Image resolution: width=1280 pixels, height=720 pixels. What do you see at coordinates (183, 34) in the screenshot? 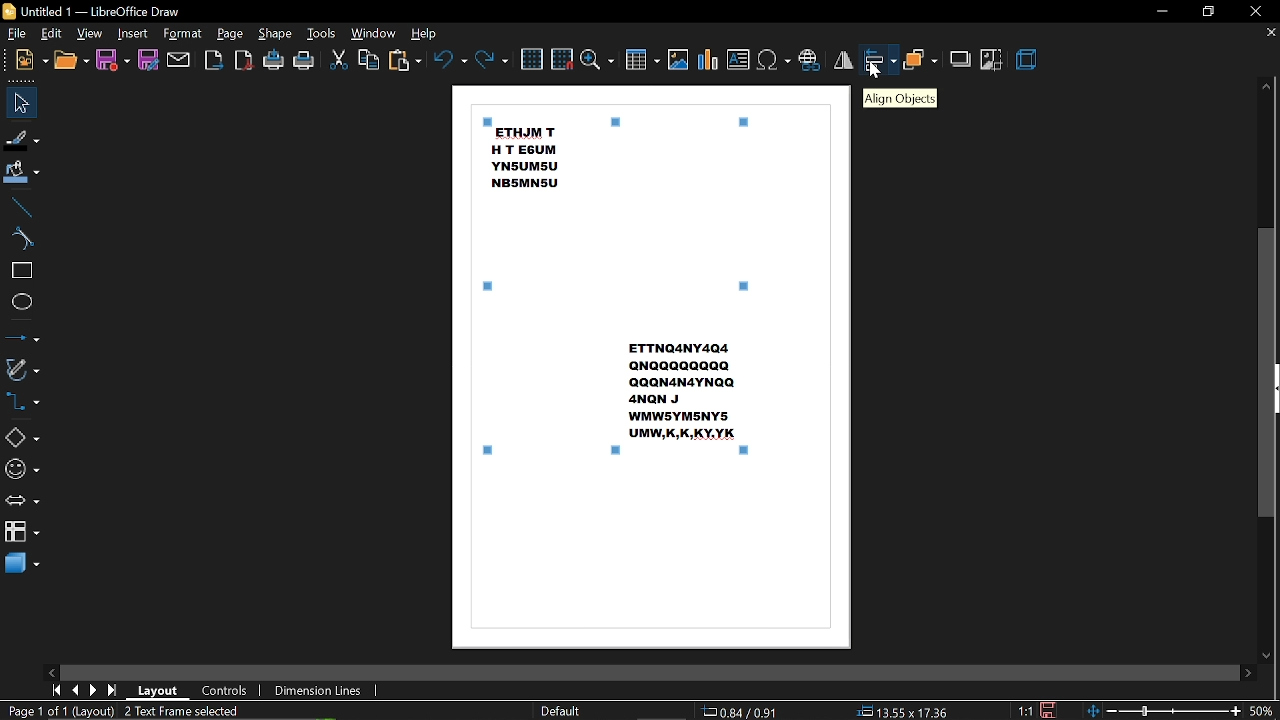
I see `format` at bounding box center [183, 34].